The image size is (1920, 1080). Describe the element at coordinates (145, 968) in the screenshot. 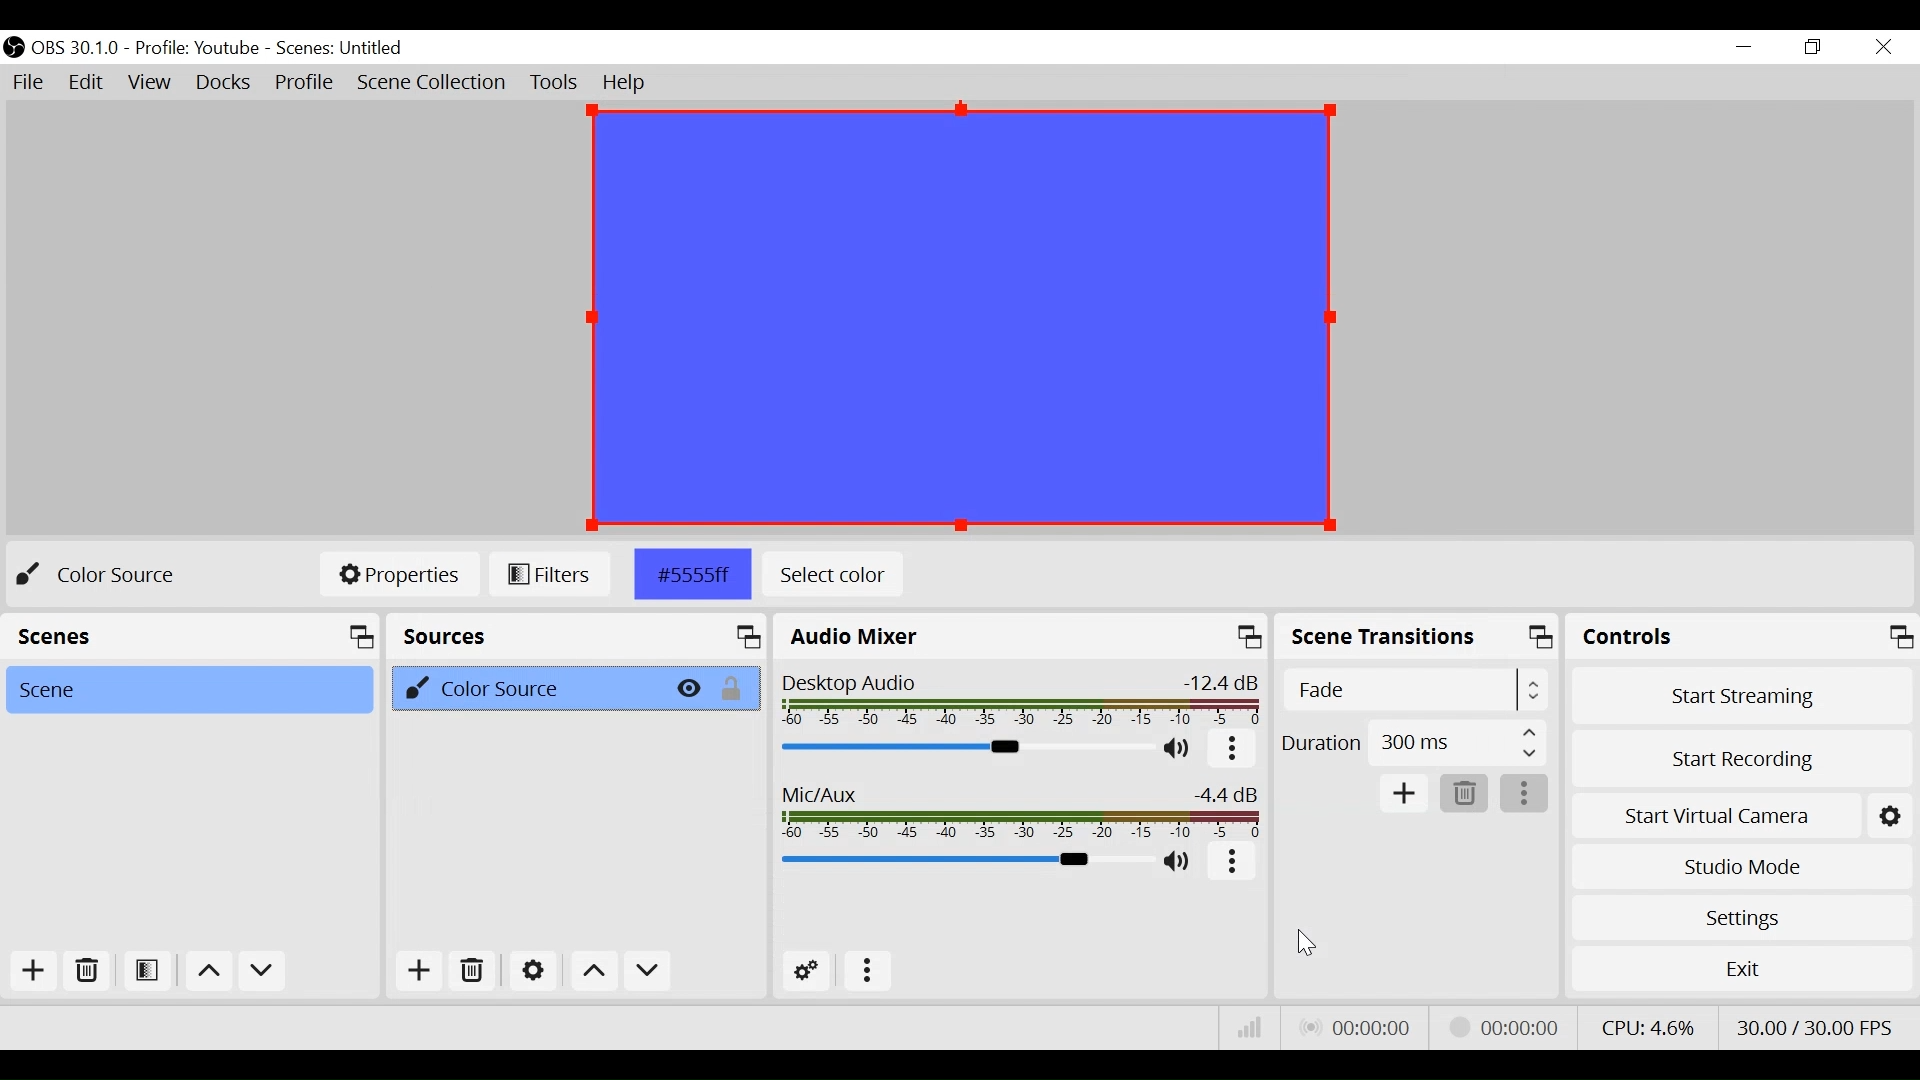

I see `Open Scene Filter` at that location.